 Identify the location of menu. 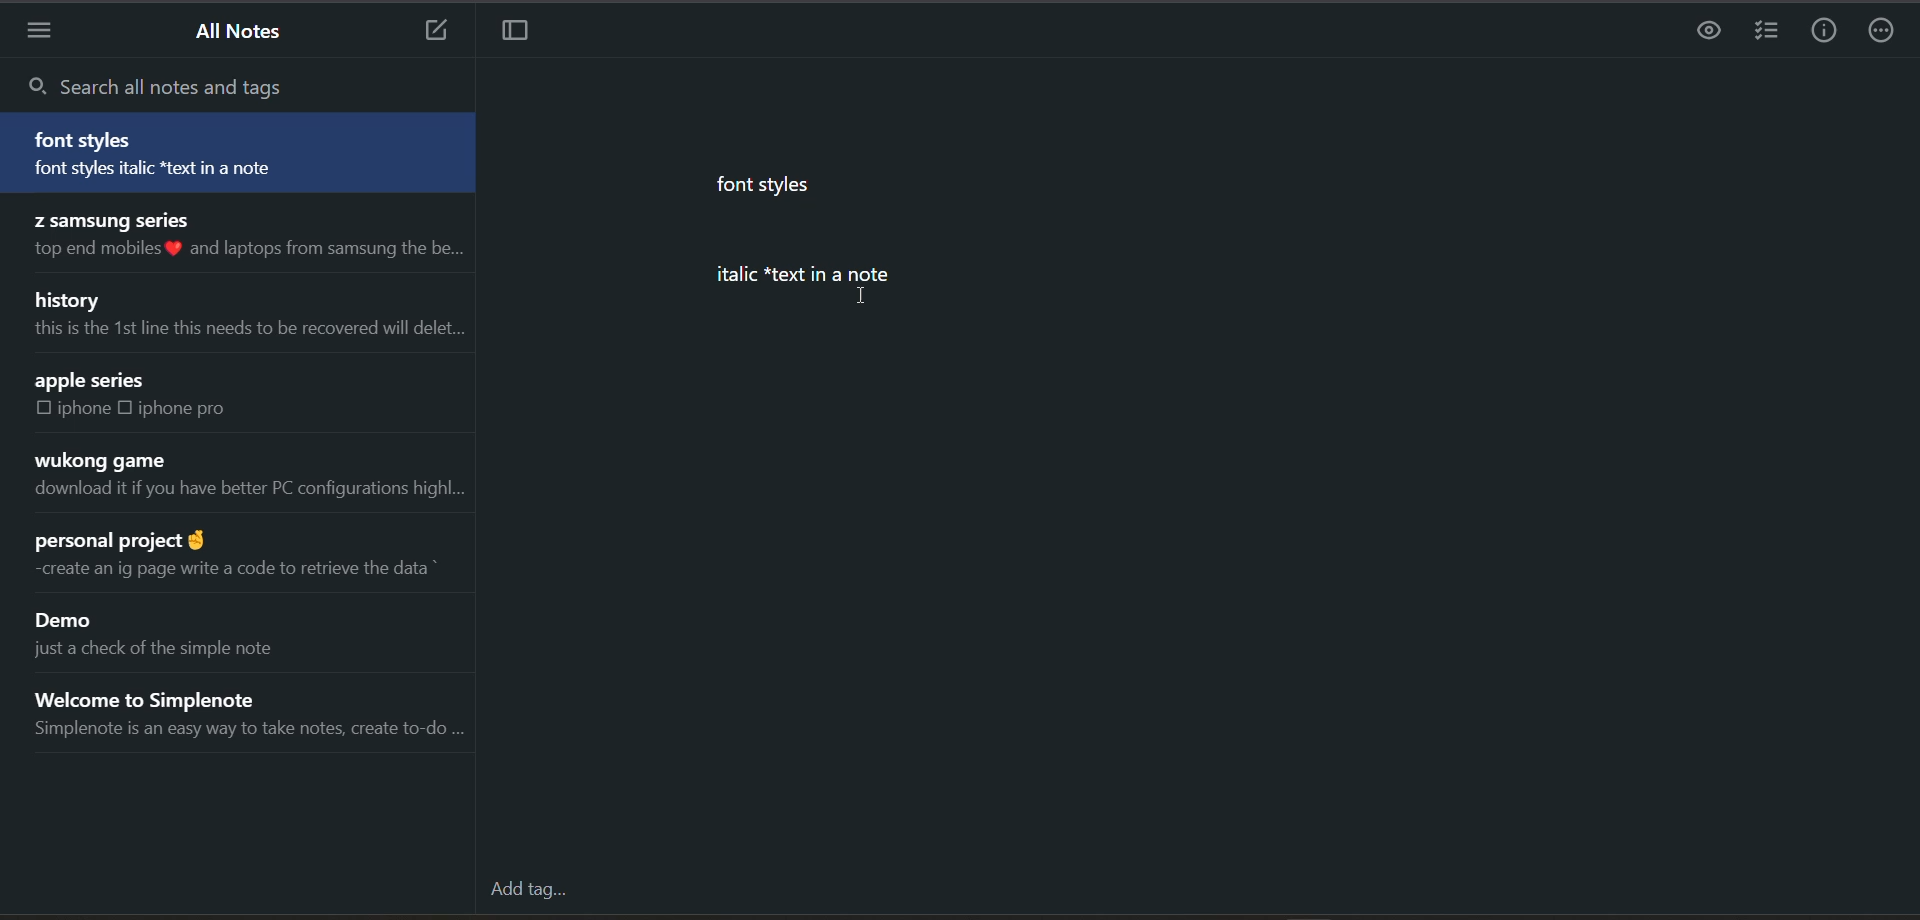
(45, 32).